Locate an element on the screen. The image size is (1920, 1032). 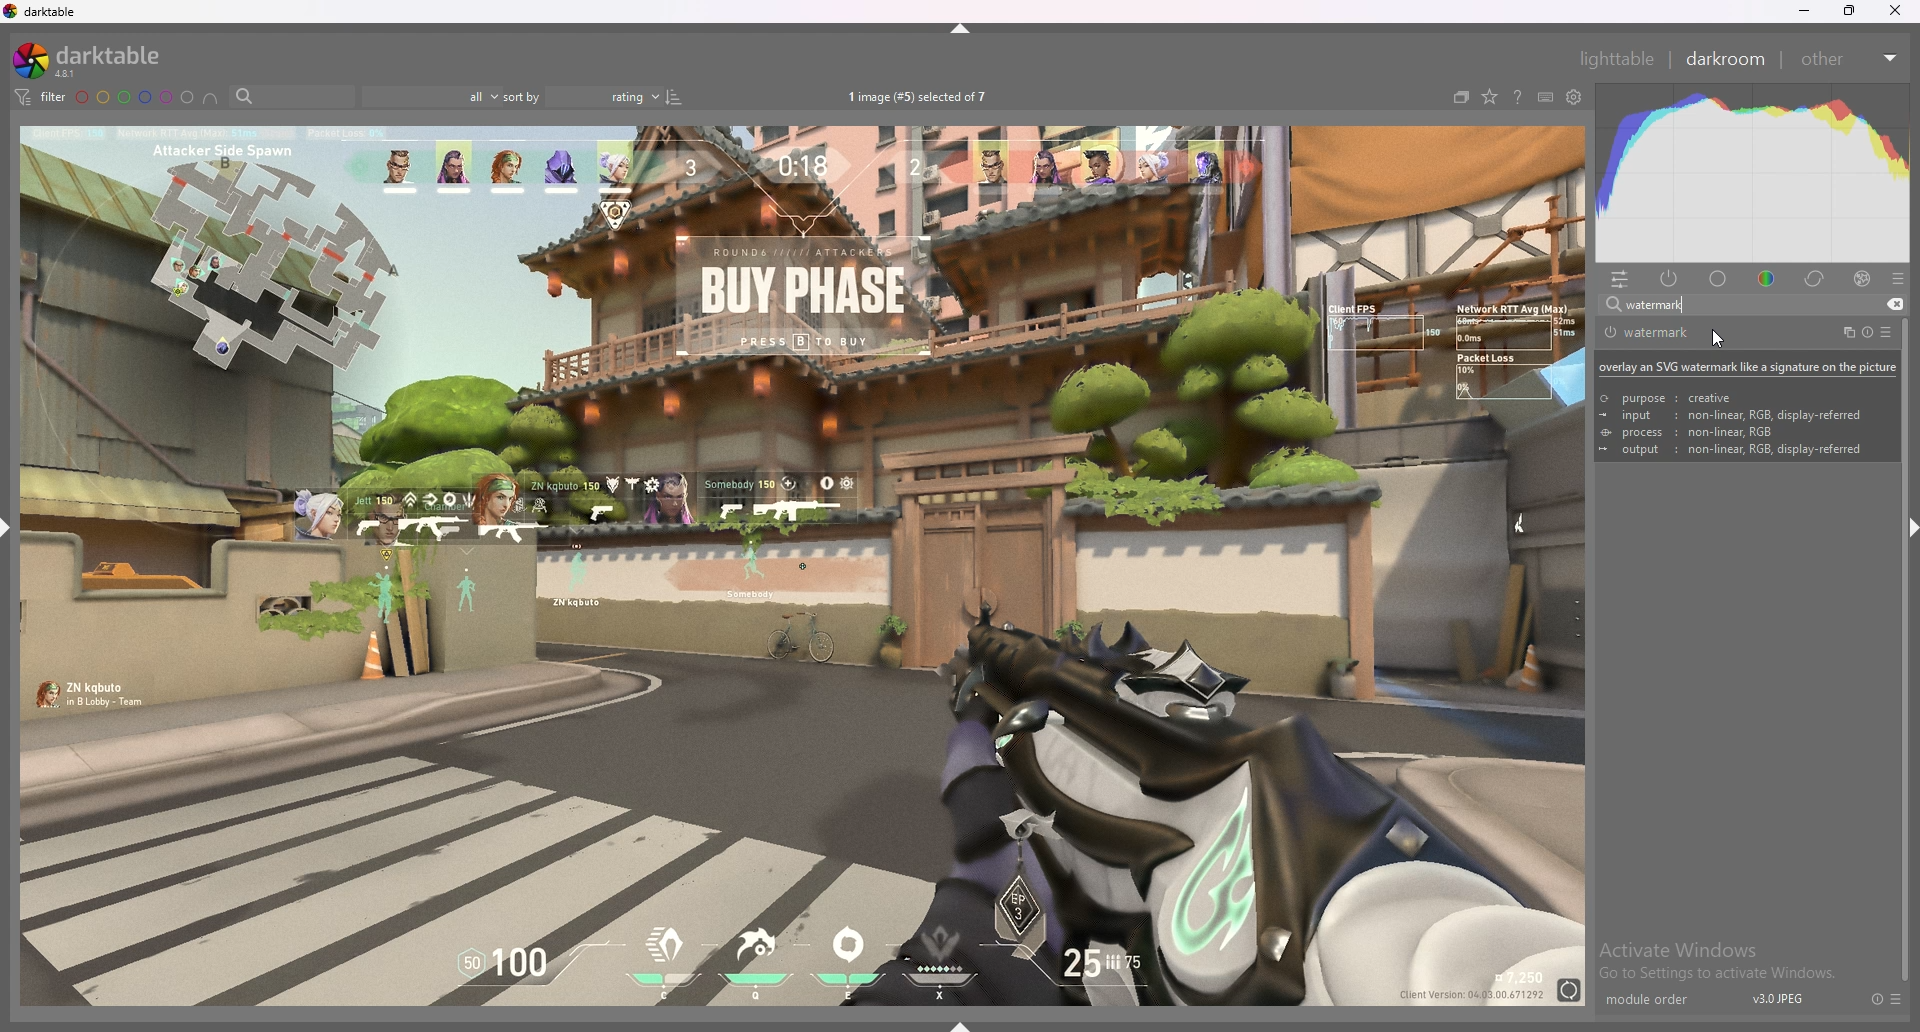
effect is located at coordinates (1862, 279).